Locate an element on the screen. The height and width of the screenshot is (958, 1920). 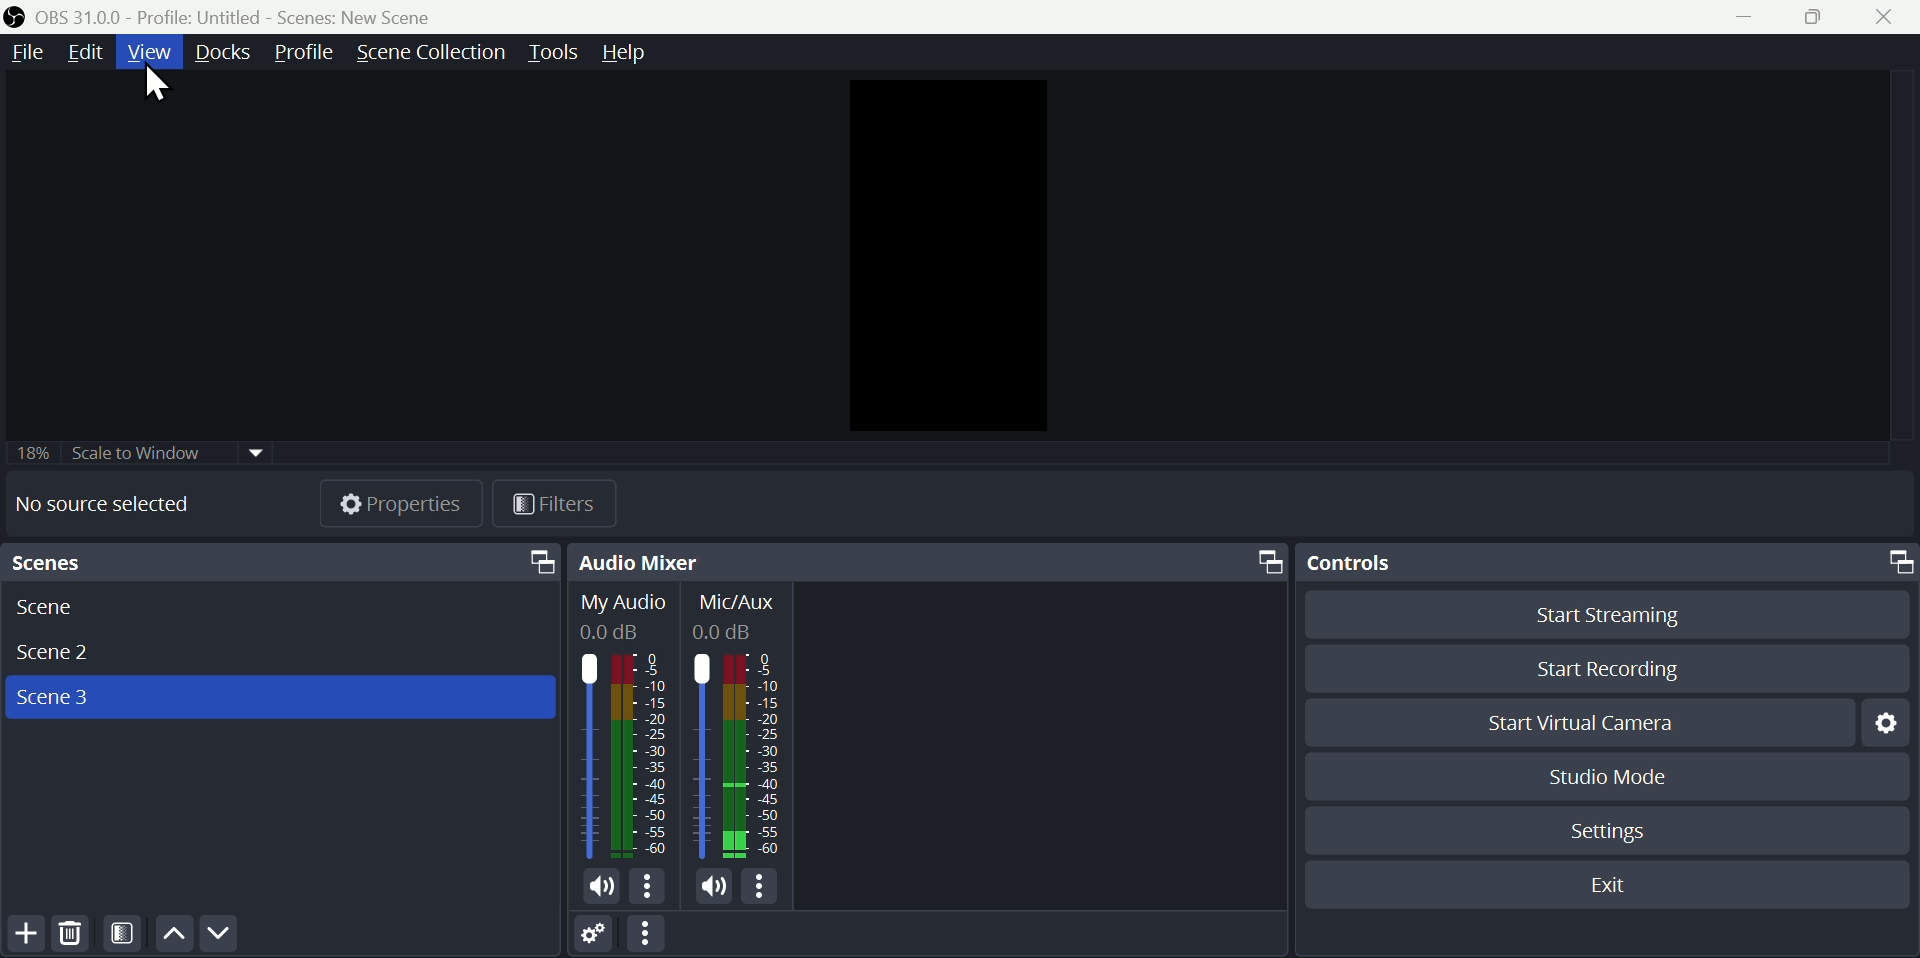
Tools is located at coordinates (553, 51).